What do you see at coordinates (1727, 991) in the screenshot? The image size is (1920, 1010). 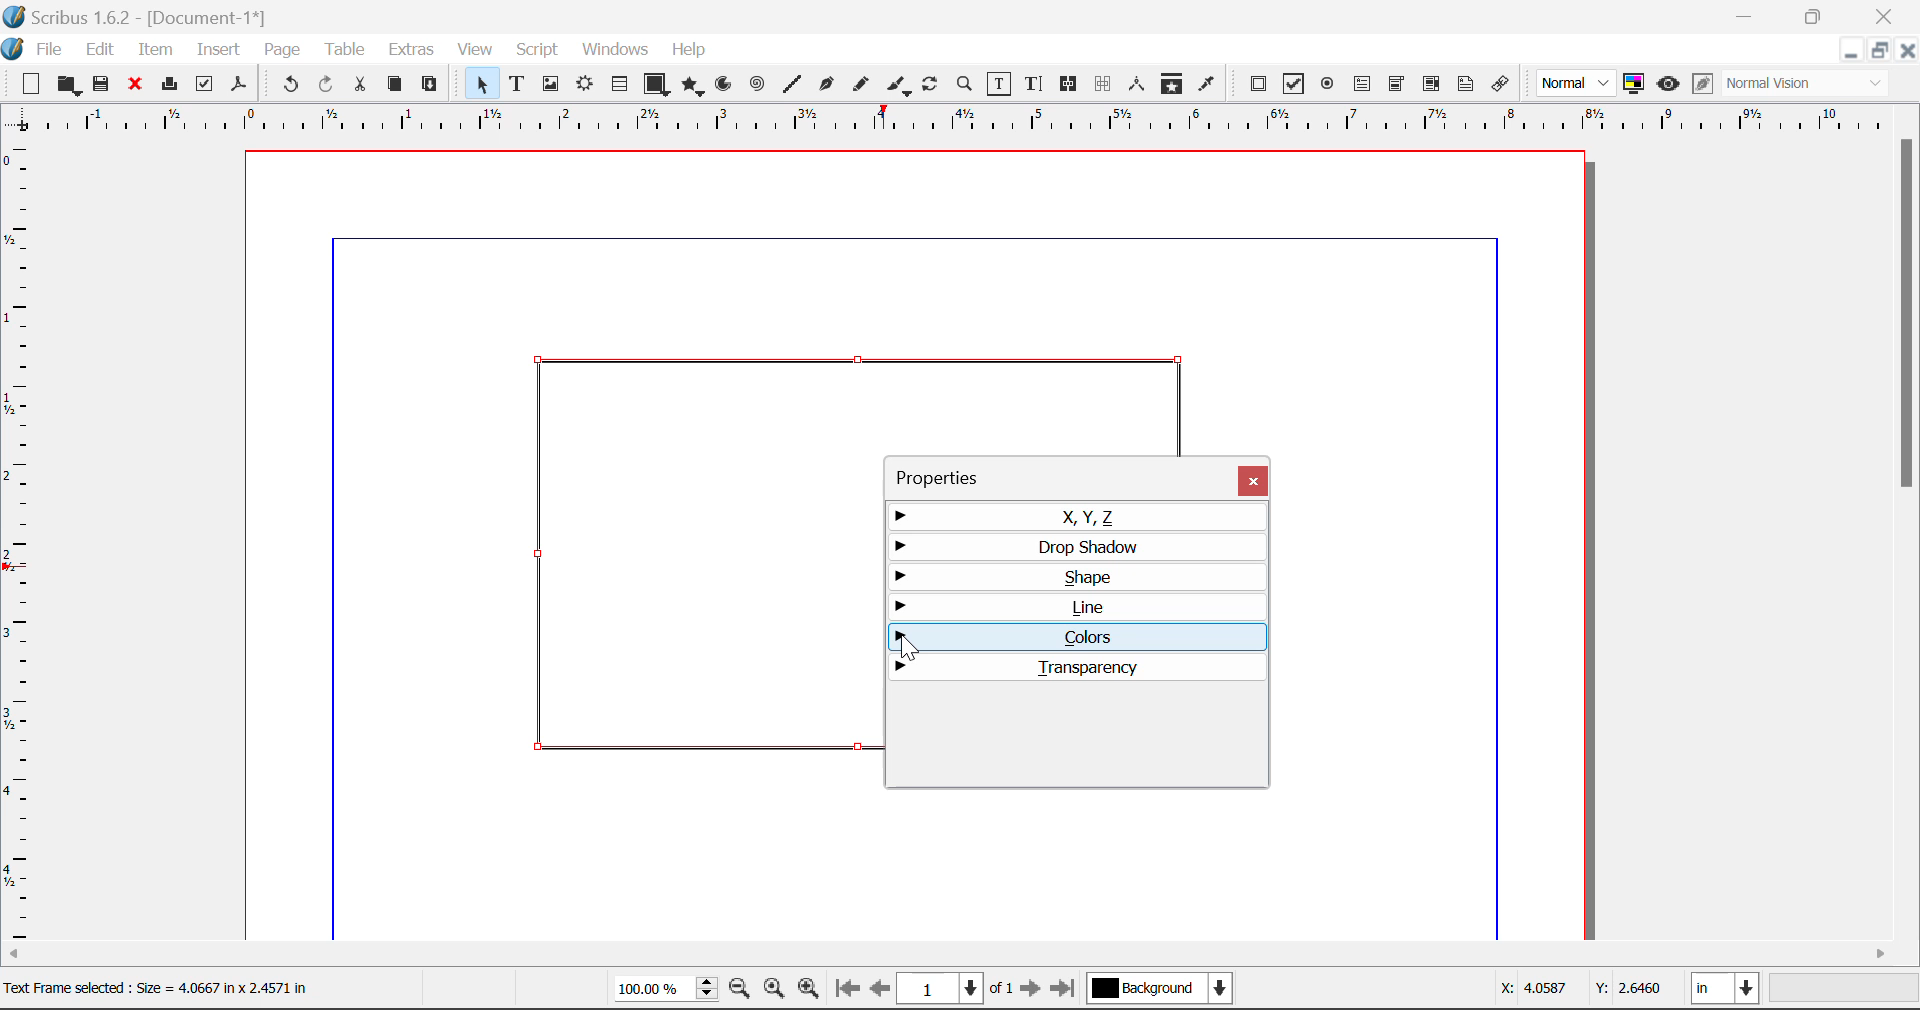 I see `Measurement Units` at bounding box center [1727, 991].